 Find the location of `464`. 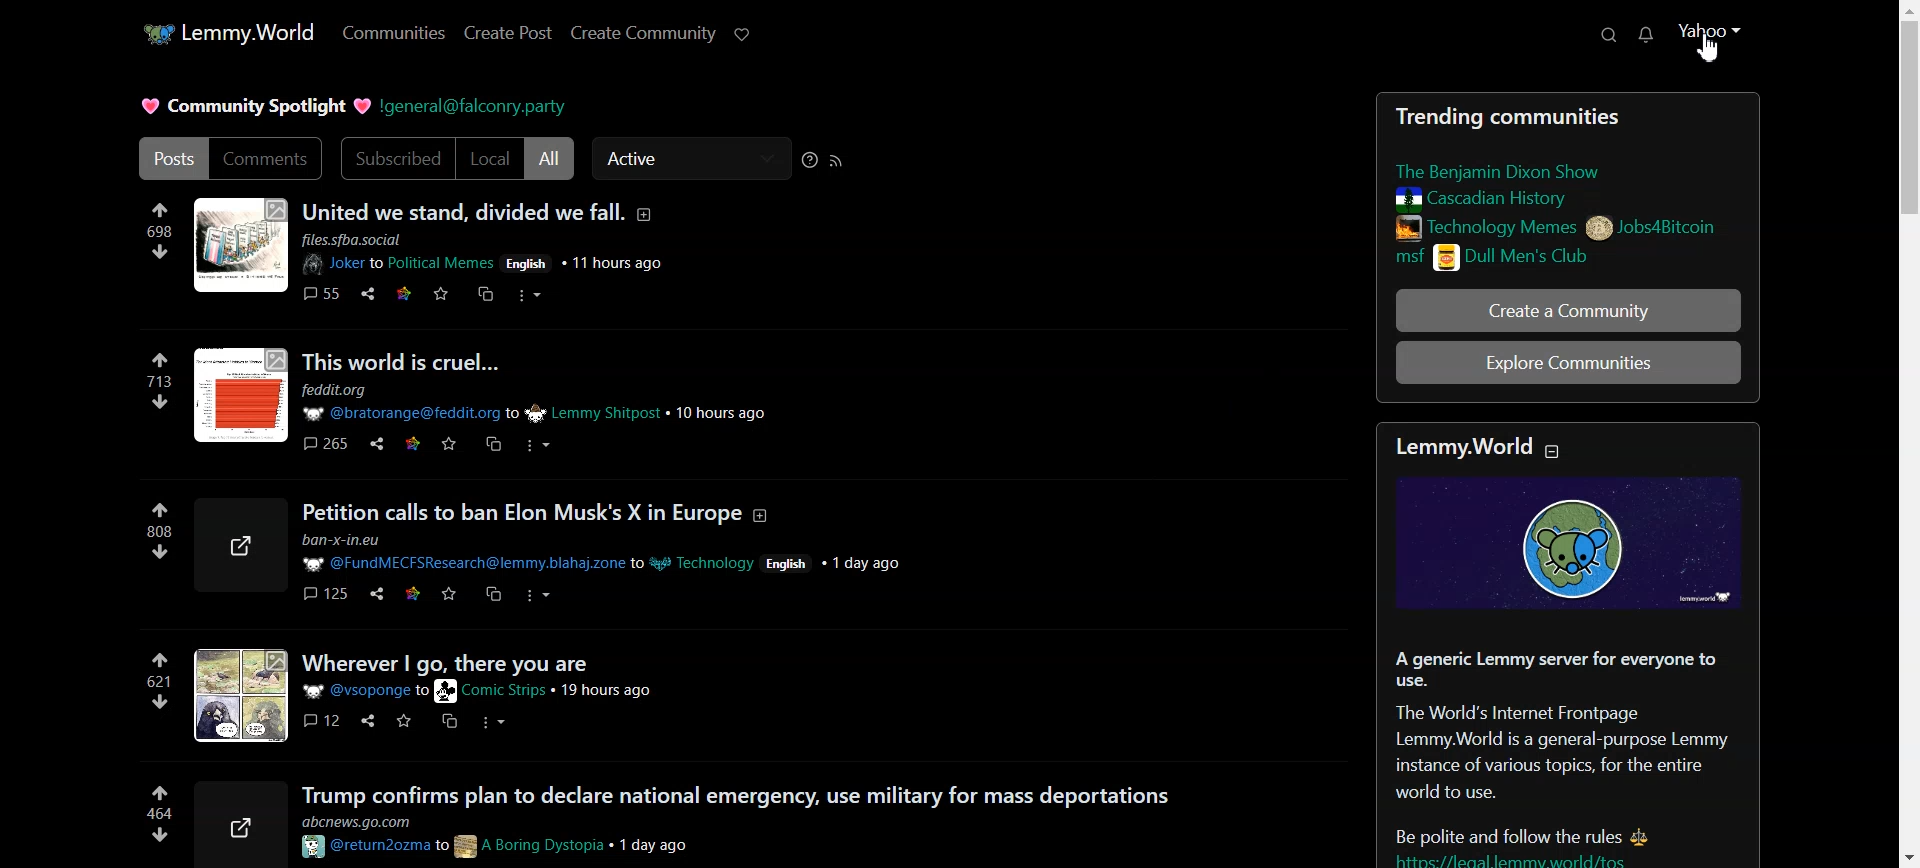

464 is located at coordinates (153, 811).